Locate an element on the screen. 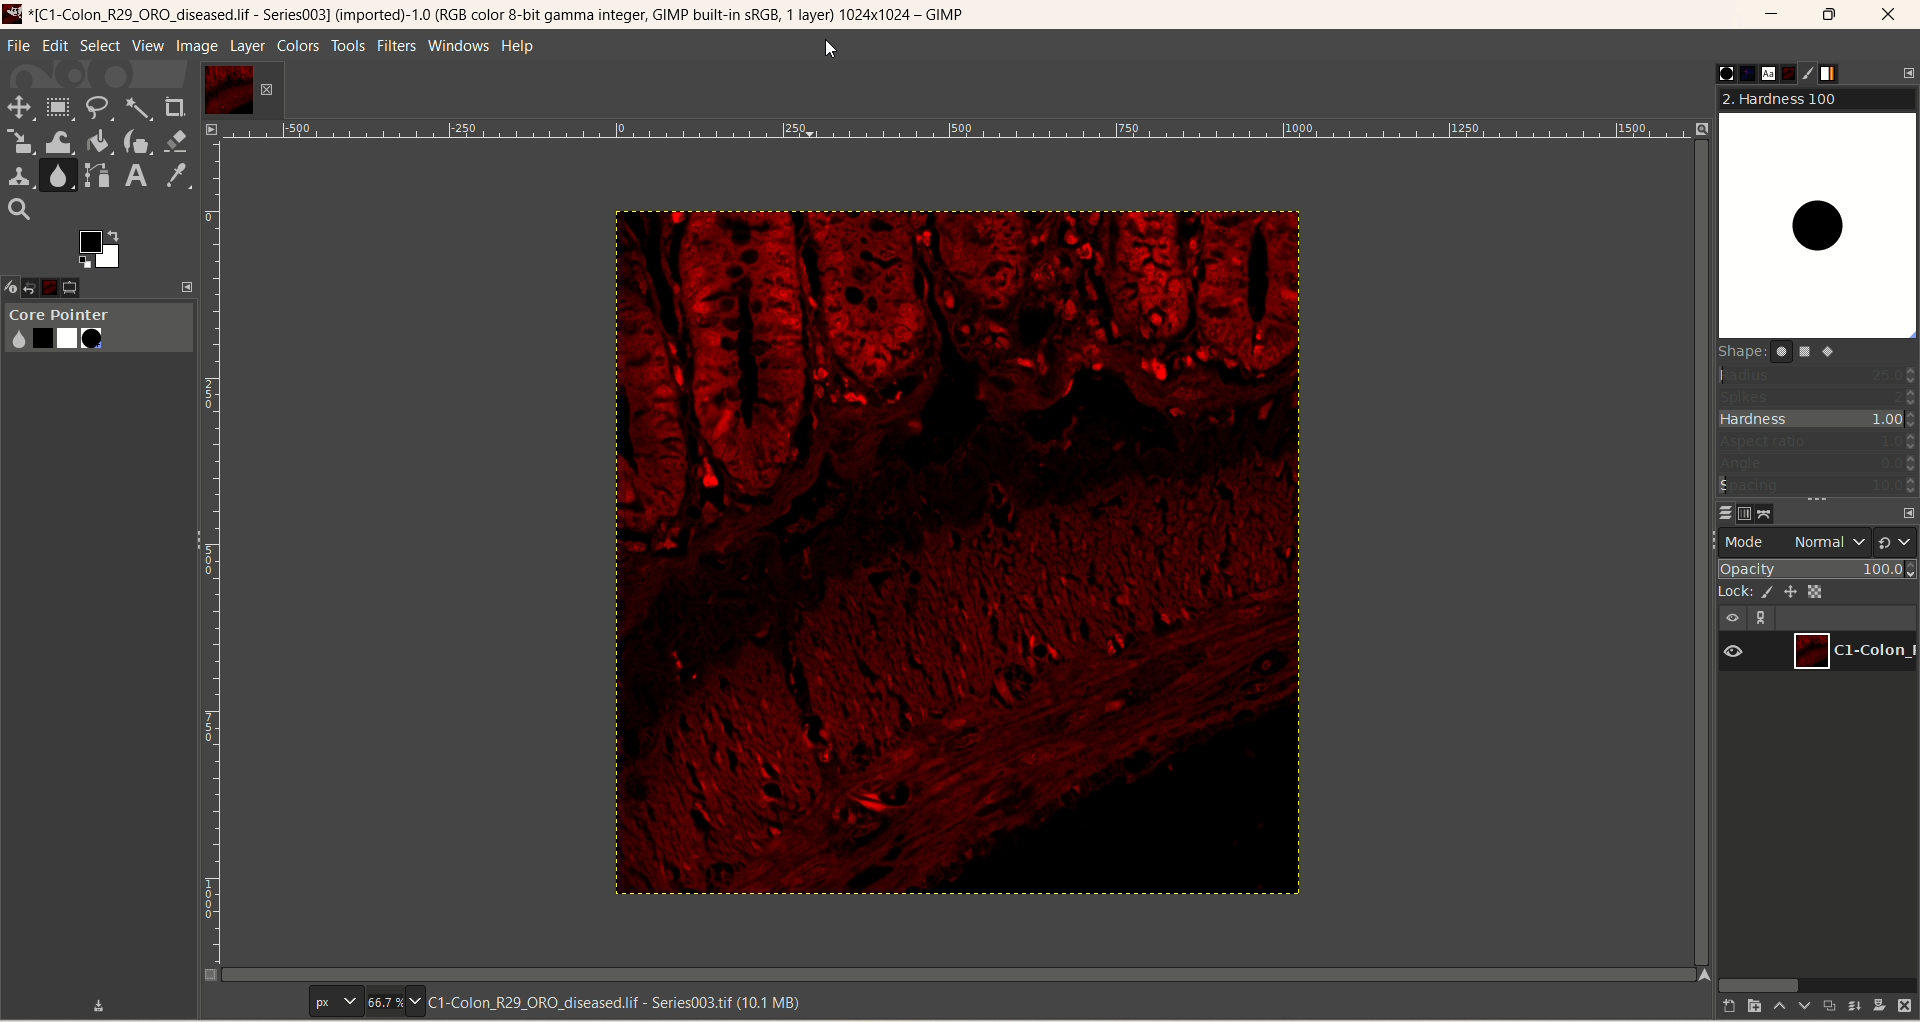  colors is located at coordinates (300, 46).